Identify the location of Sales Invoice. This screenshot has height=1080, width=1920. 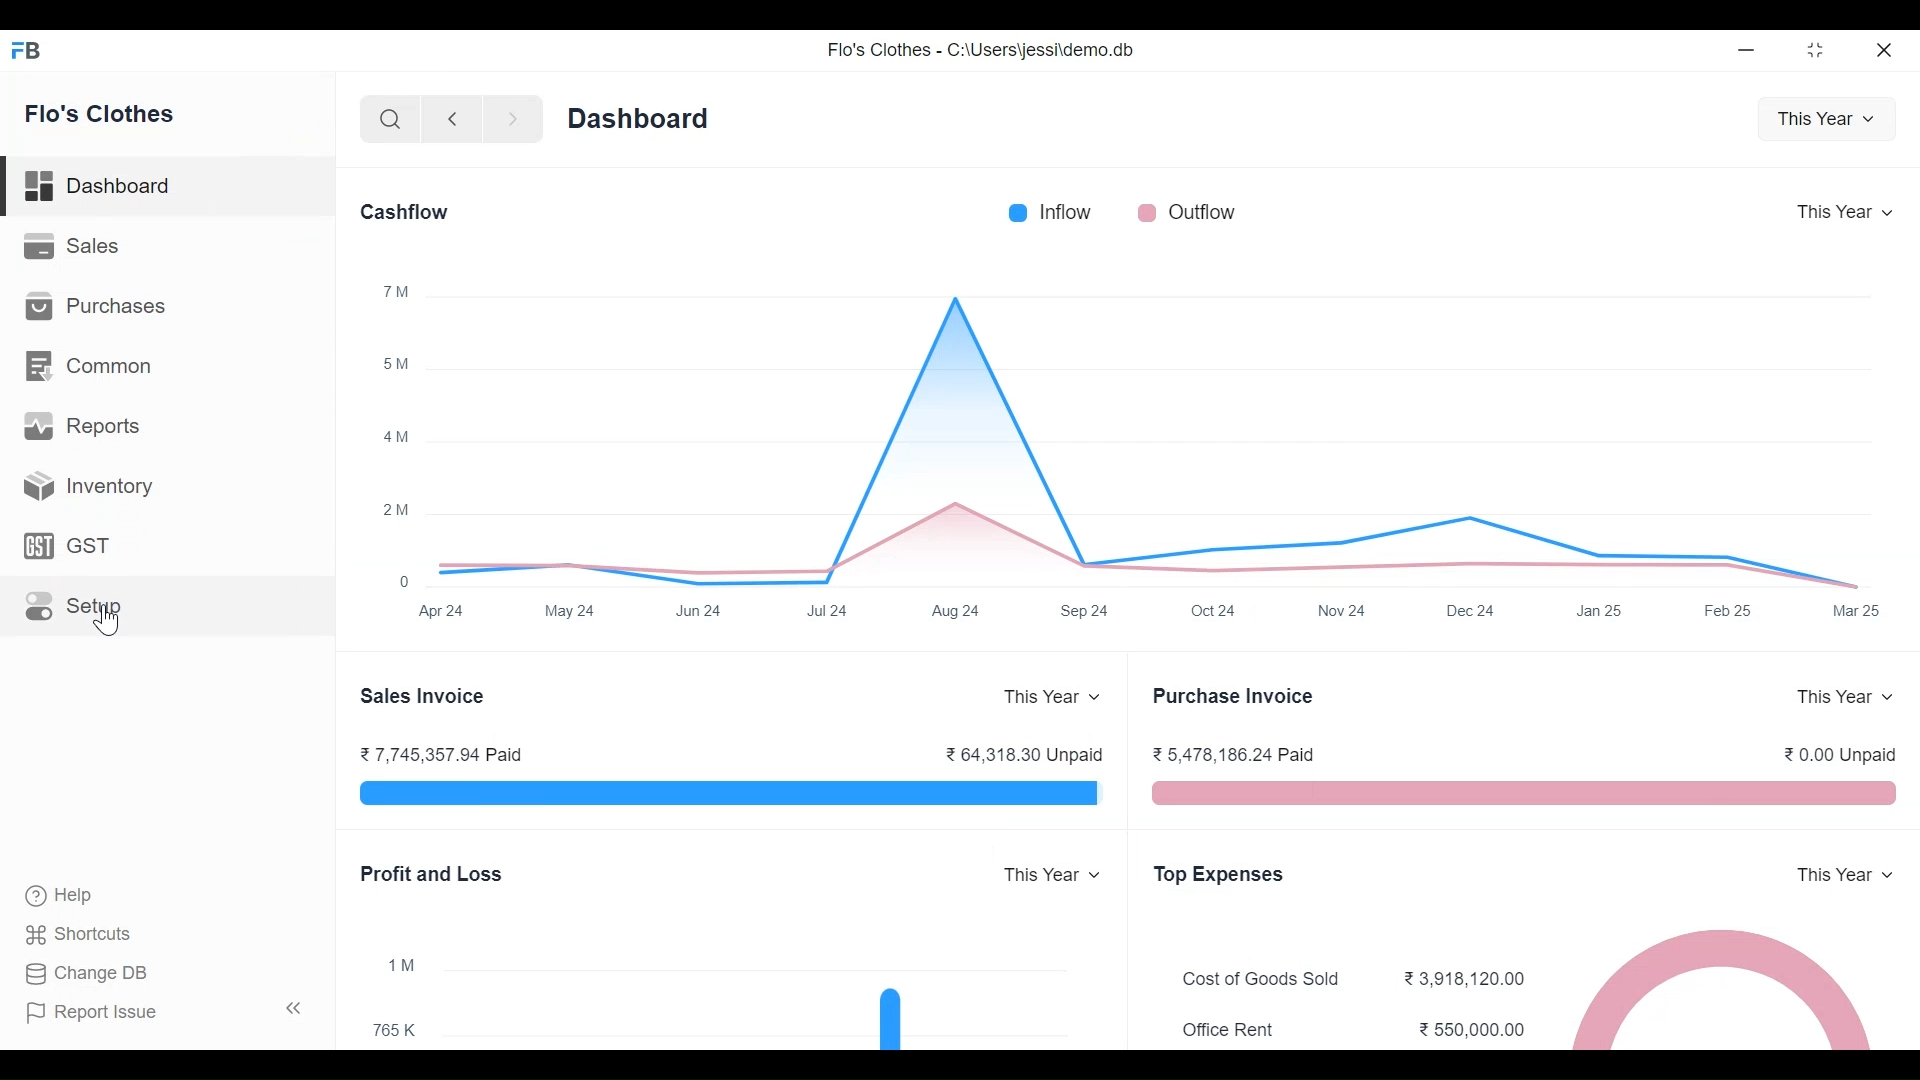
(424, 694).